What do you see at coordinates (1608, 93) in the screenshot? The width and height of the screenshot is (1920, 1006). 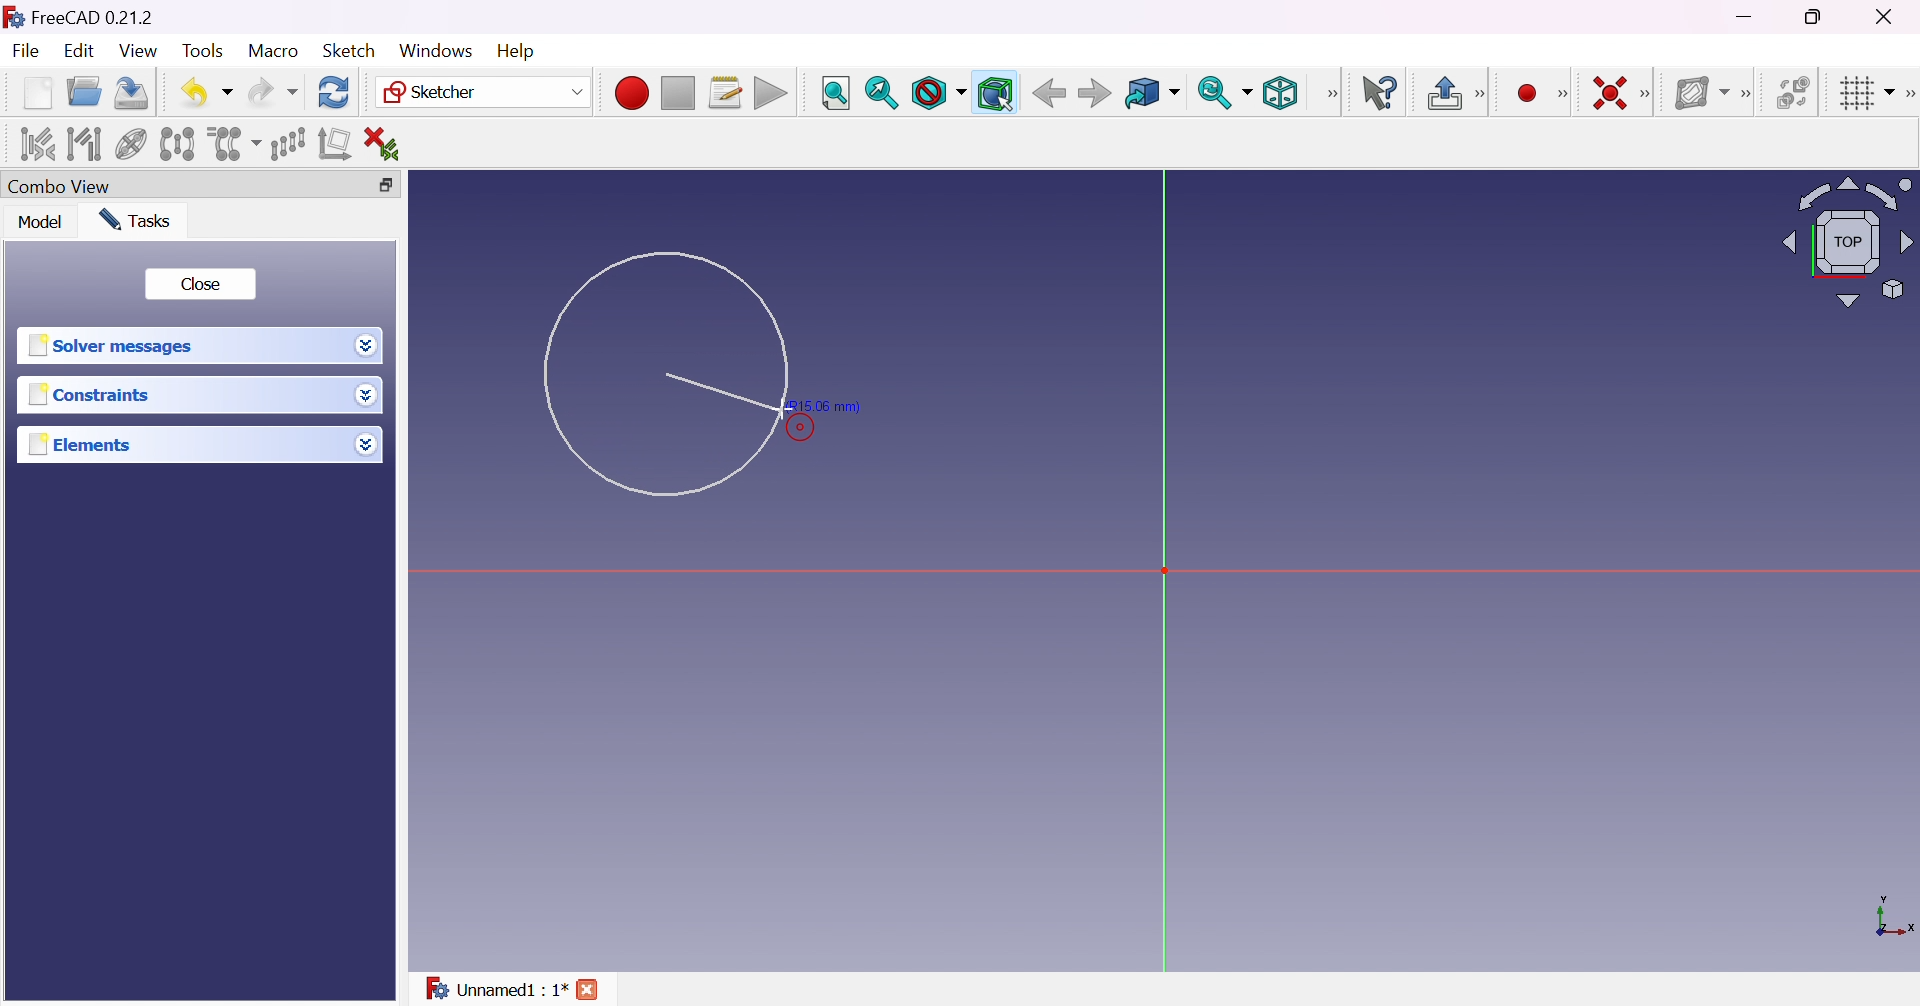 I see `Constrain coincident` at bounding box center [1608, 93].